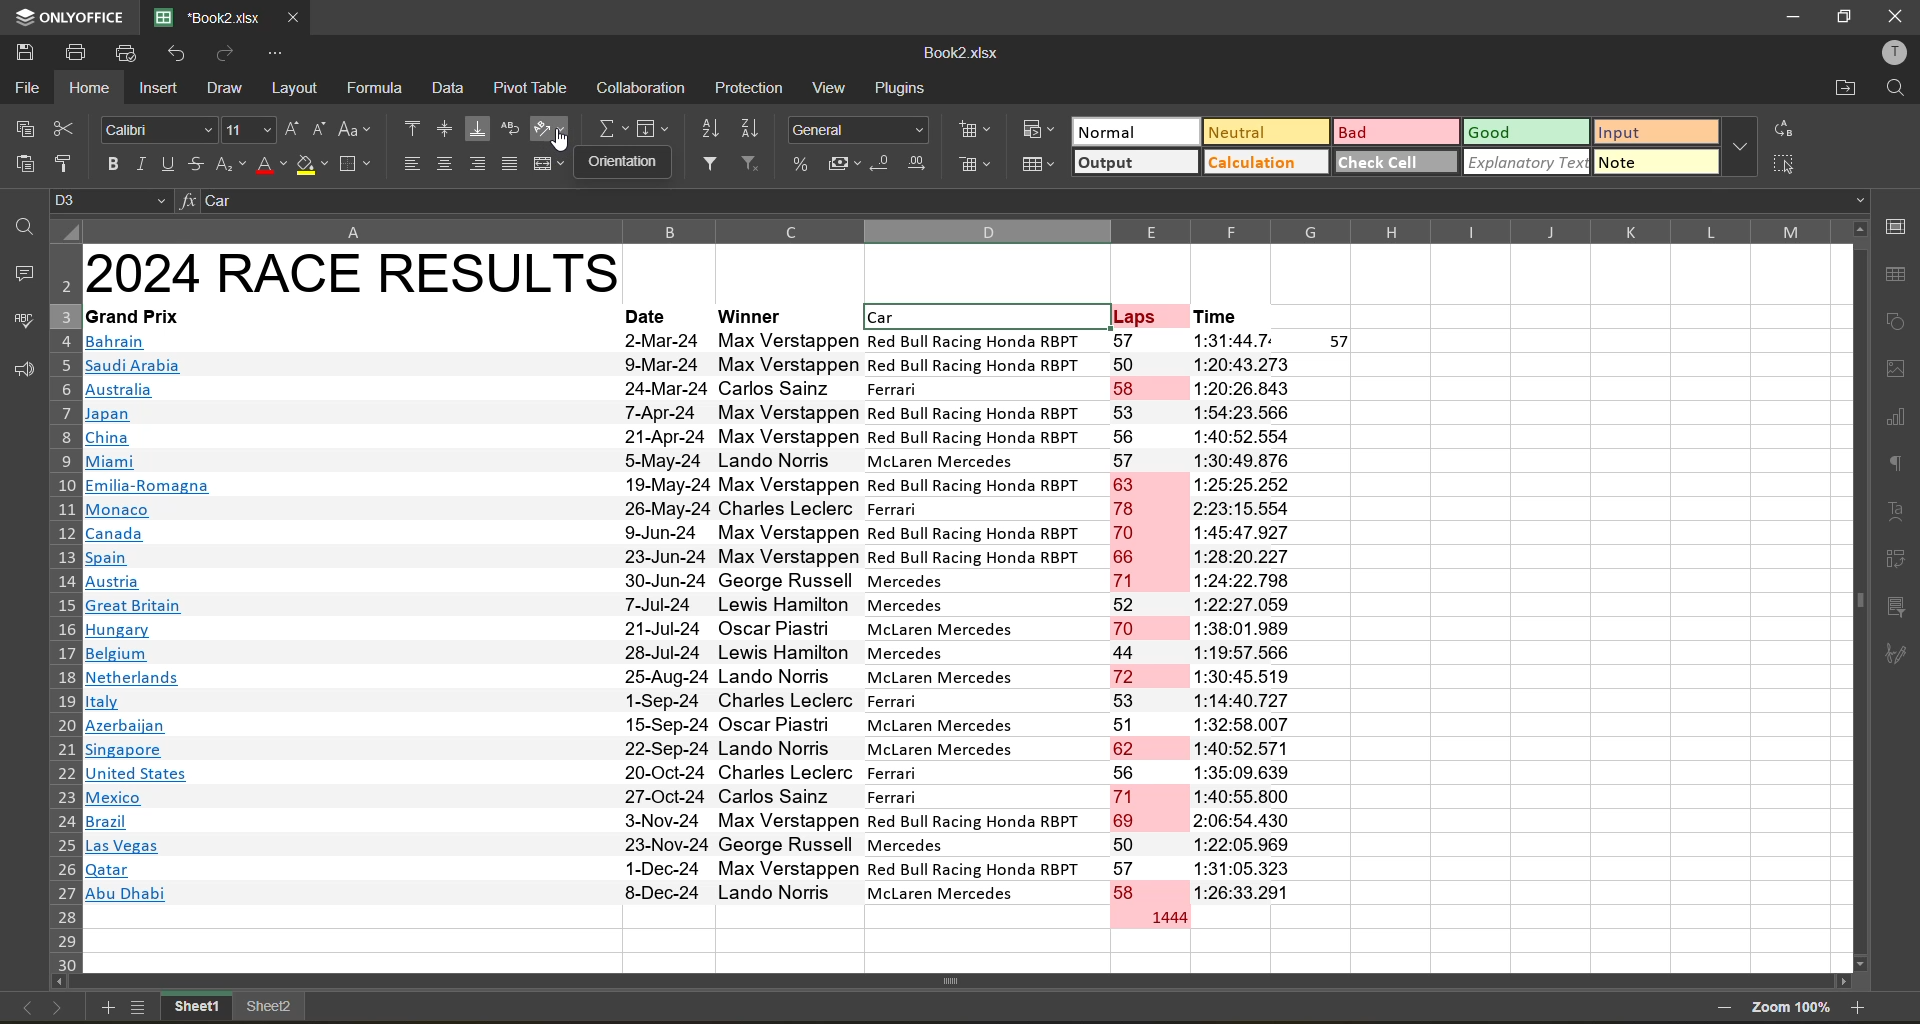 This screenshot has height=1024, width=1920. What do you see at coordinates (958, 230) in the screenshot?
I see `column names` at bounding box center [958, 230].